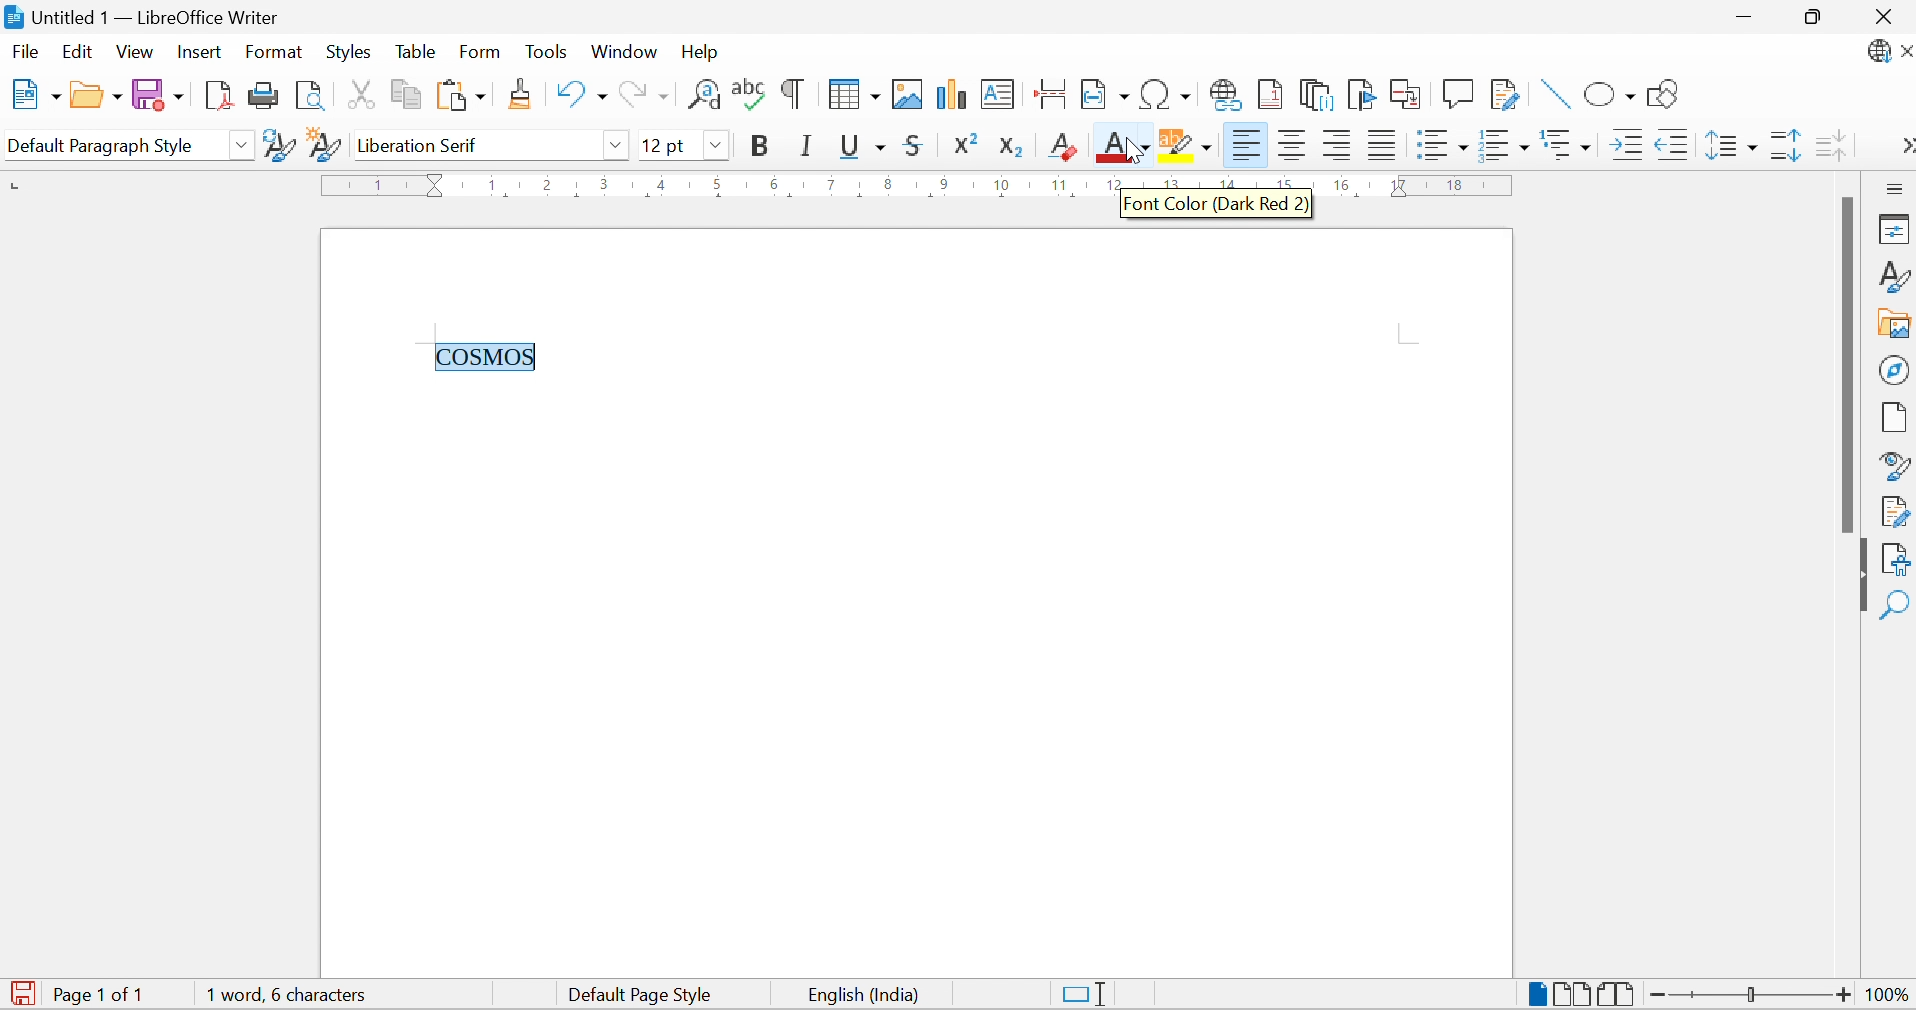 This screenshot has height=1010, width=1916. Describe the element at coordinates (347, 51) in the screenshot. I see `Styles` at that location.